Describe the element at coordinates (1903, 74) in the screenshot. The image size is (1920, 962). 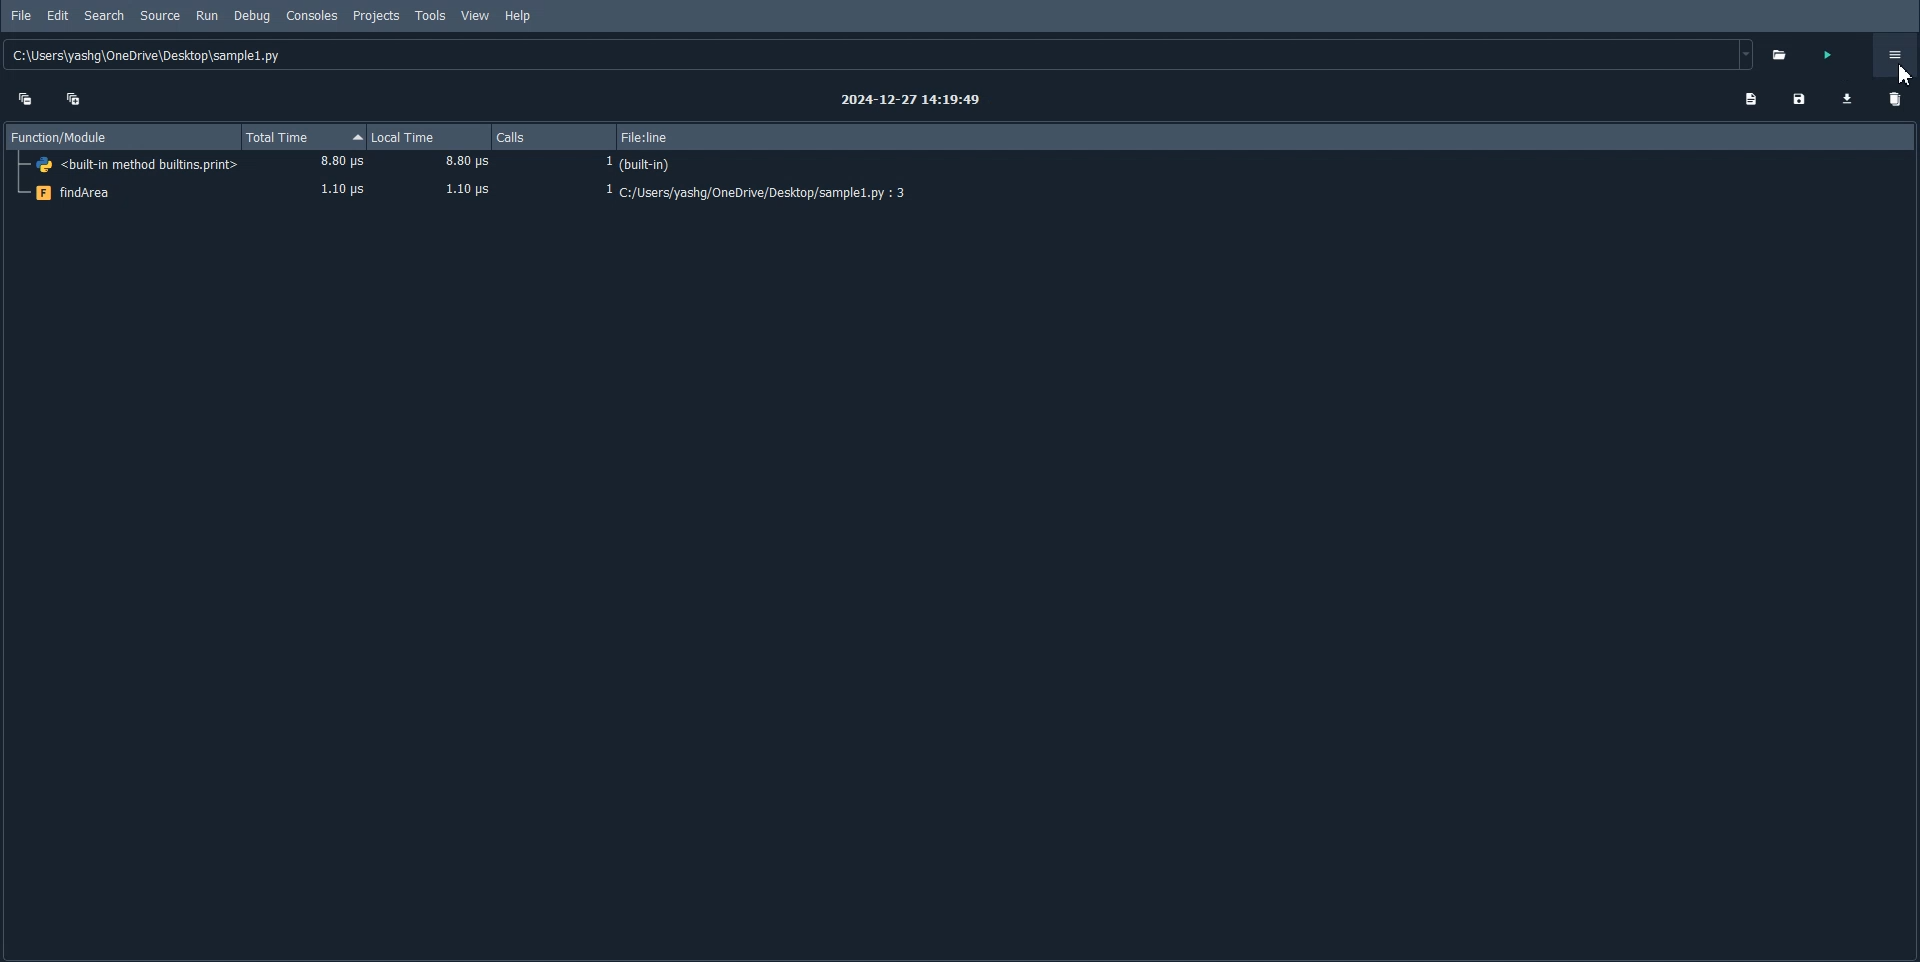
I see `Cursor` at that location.